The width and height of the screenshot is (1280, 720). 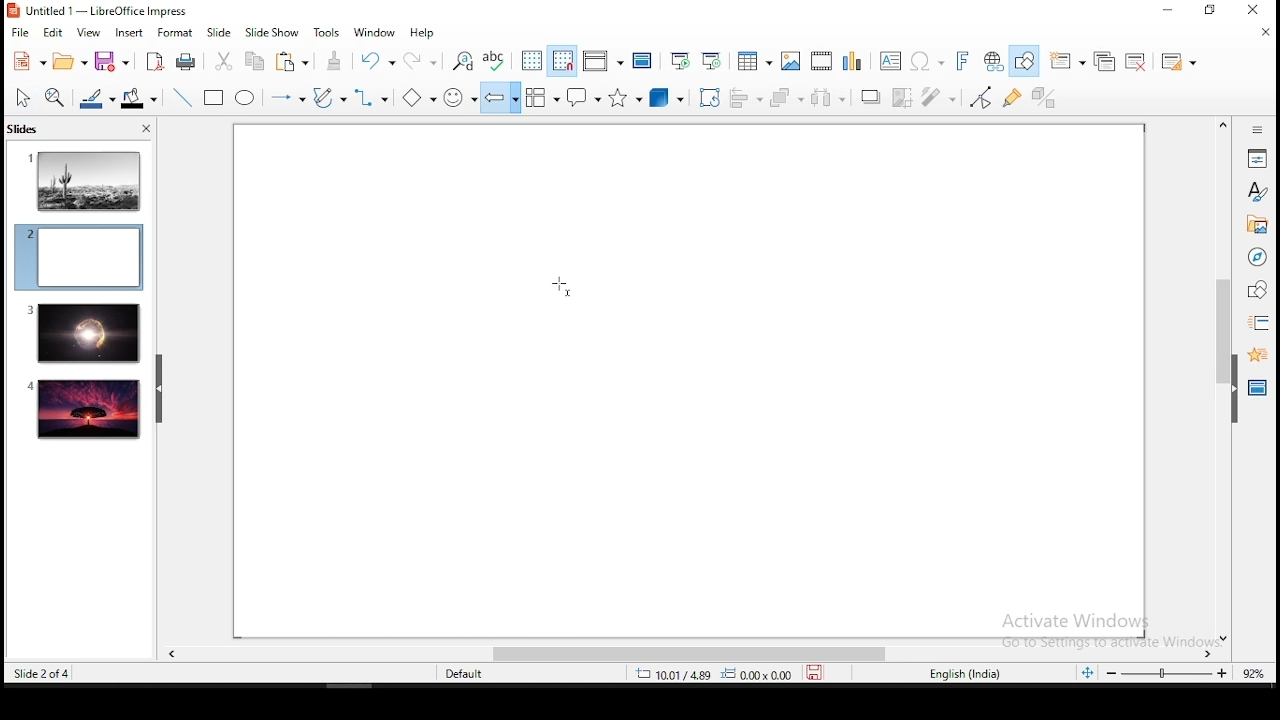 What do you see at coordinates (751, 59) in the screenshot?
I see `tables` at bounding box center [751, 59].